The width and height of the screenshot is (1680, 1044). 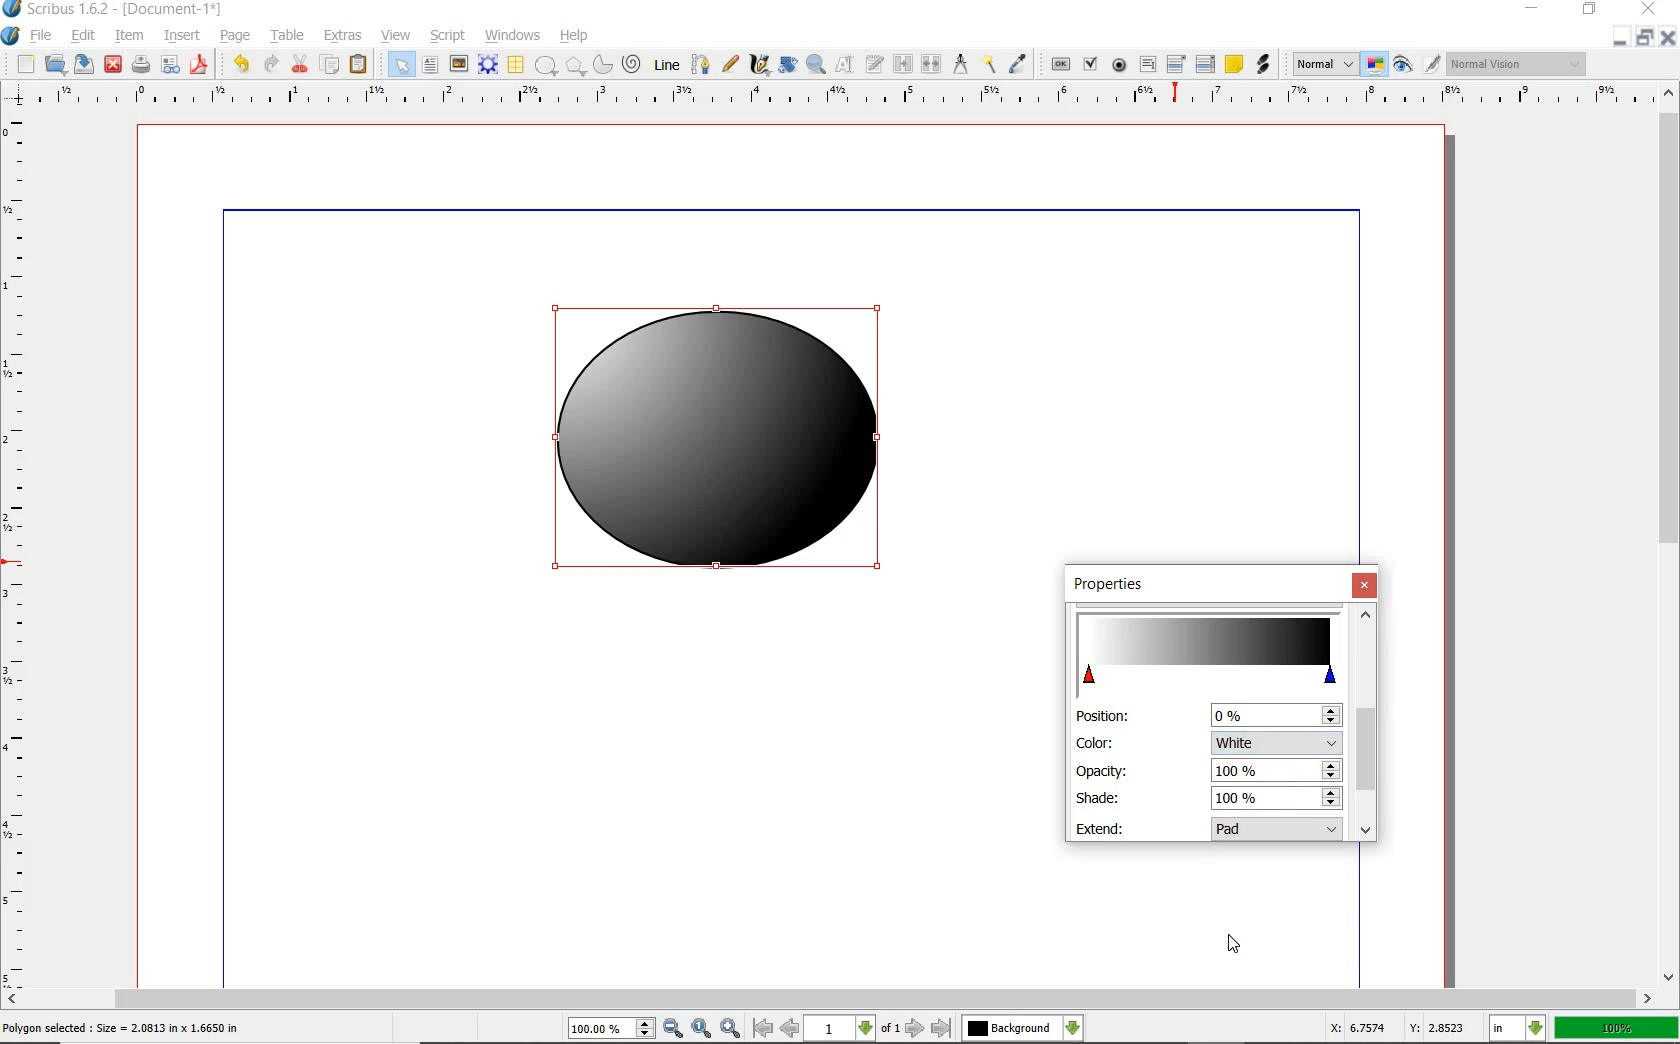 What do you see at coordinates (182, 36) in the screenshot?
I see `INSERT` at bounding box center [182, 36].